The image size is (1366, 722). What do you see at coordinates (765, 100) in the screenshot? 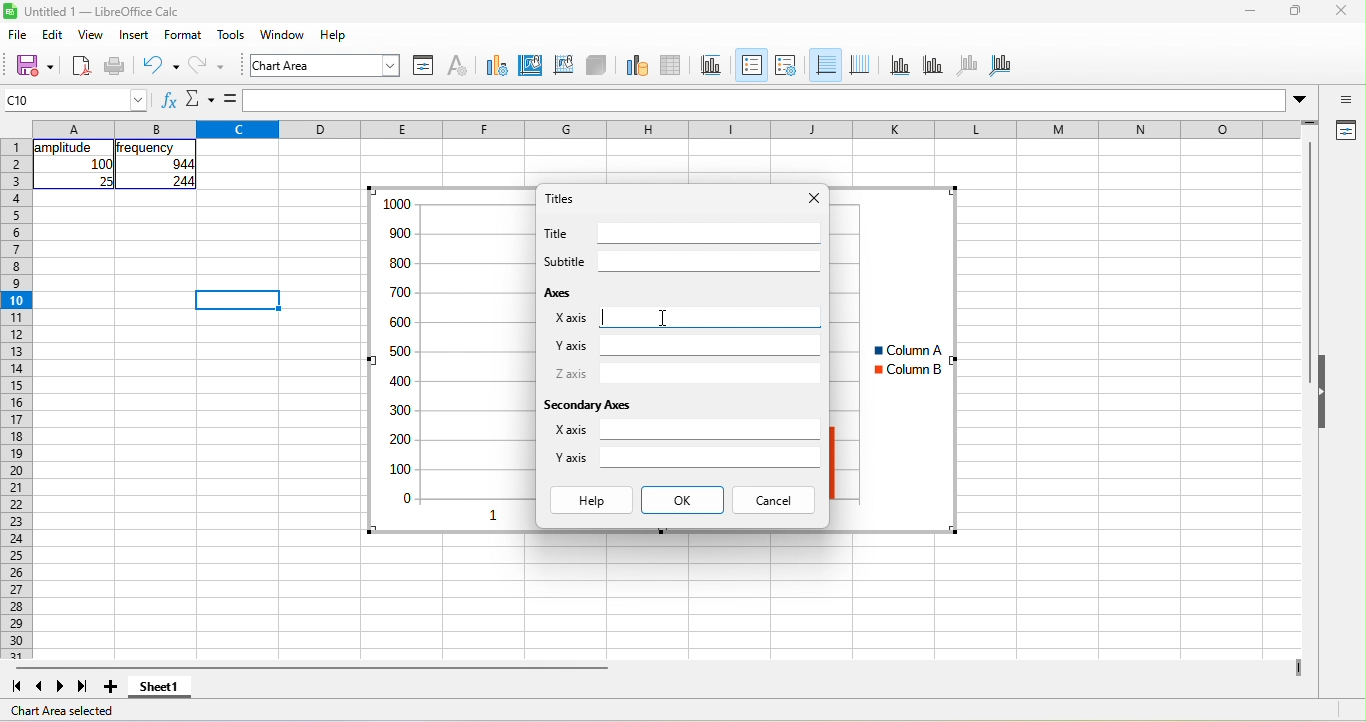
I see `formula bar` at bounding box center [765, 100].